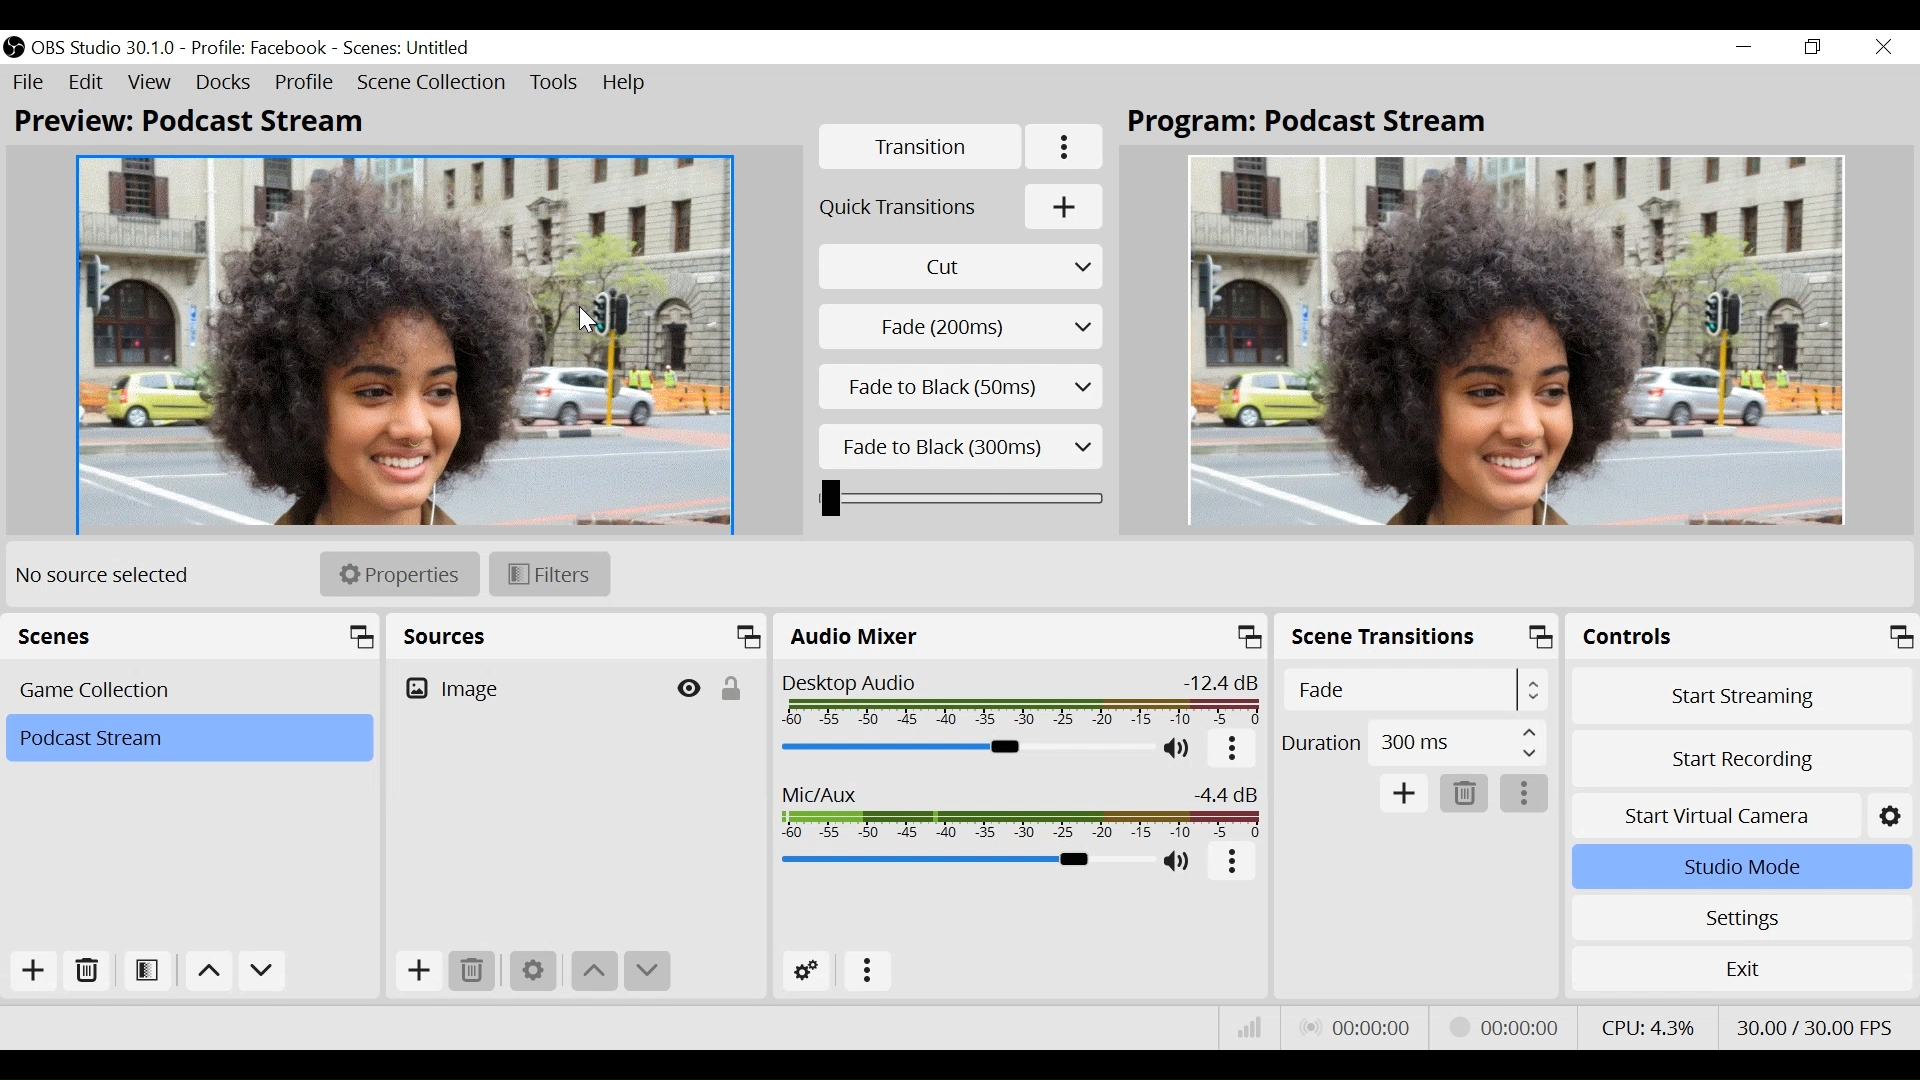  What do you see at coordinates (475, 971) in the screenshot?
I see `Remove` at bounding box center [475, 971].